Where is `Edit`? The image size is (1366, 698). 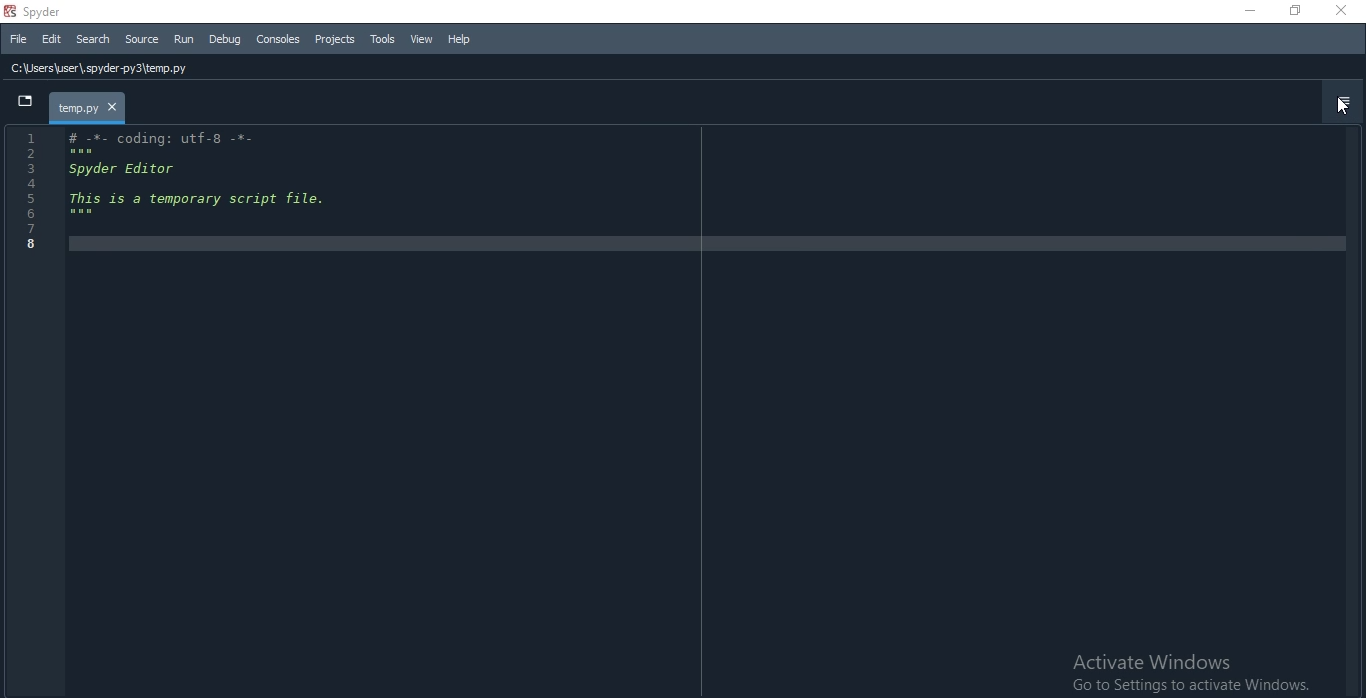 Edit is located at coordinates (51, 40).